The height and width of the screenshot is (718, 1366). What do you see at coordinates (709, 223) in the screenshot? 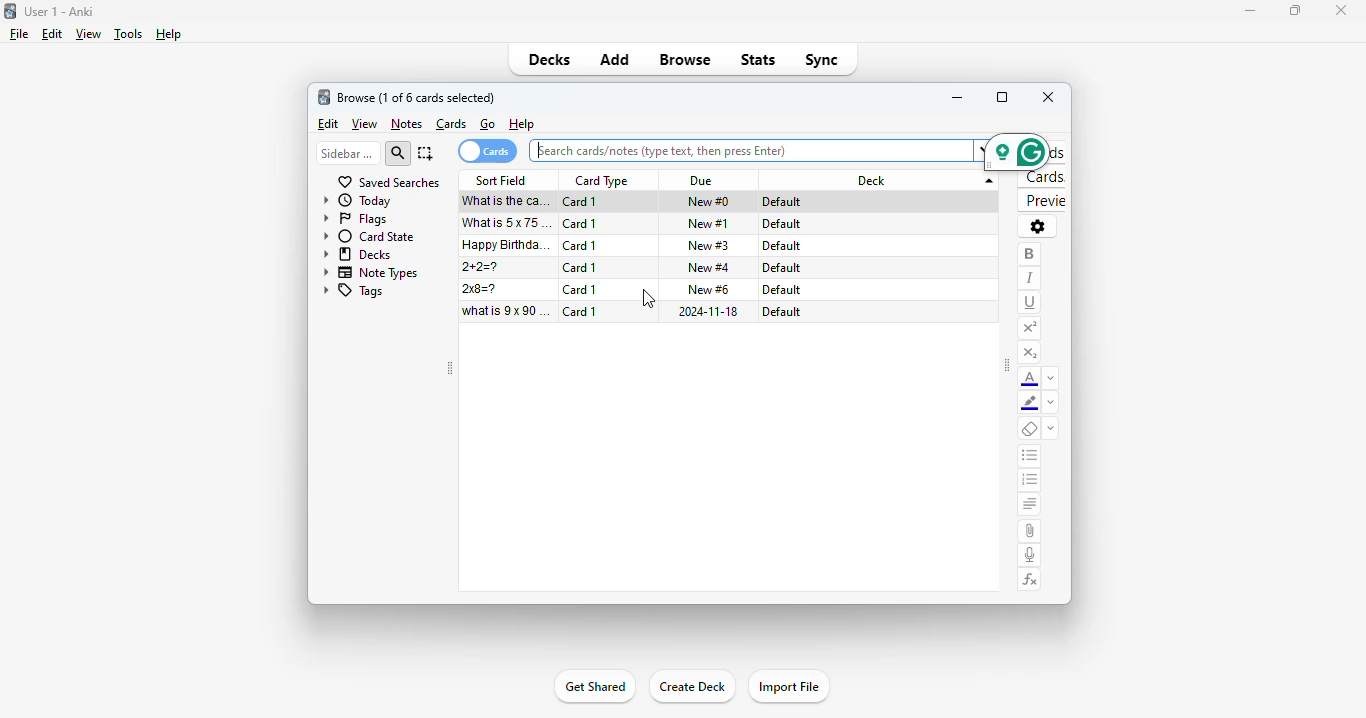
I see `new #1` at bounding box center [709, 223].